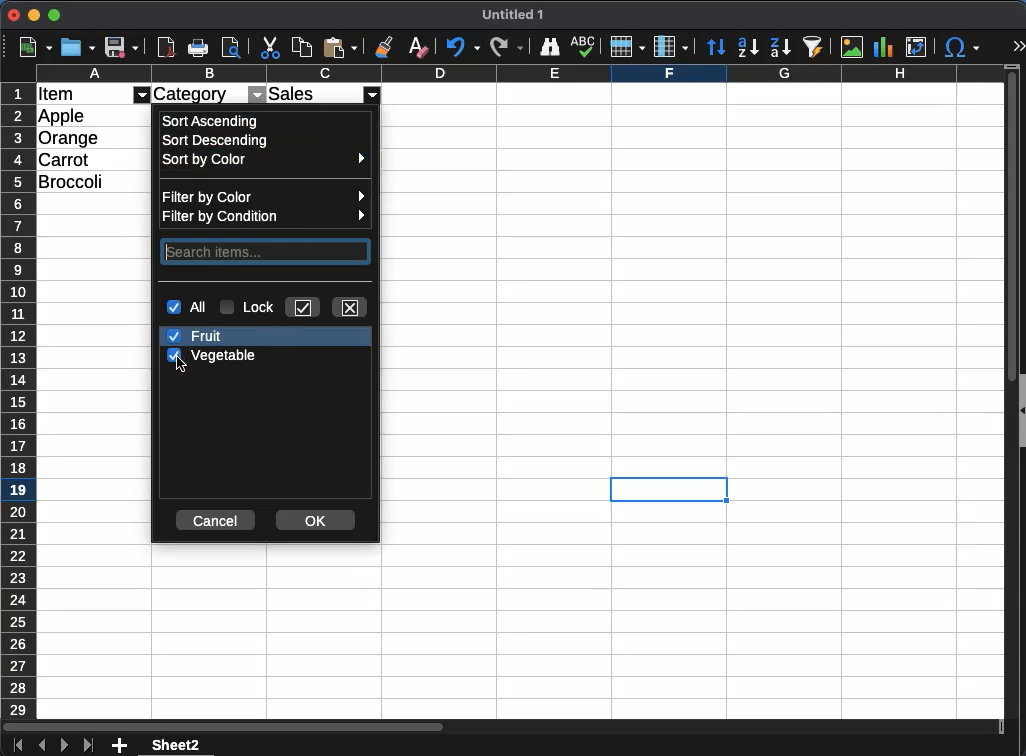 The width and height of the screenshot is (1026, 756). Describe the element at coordinates (715, 45) in the screenshot. I see `sort` at that location.